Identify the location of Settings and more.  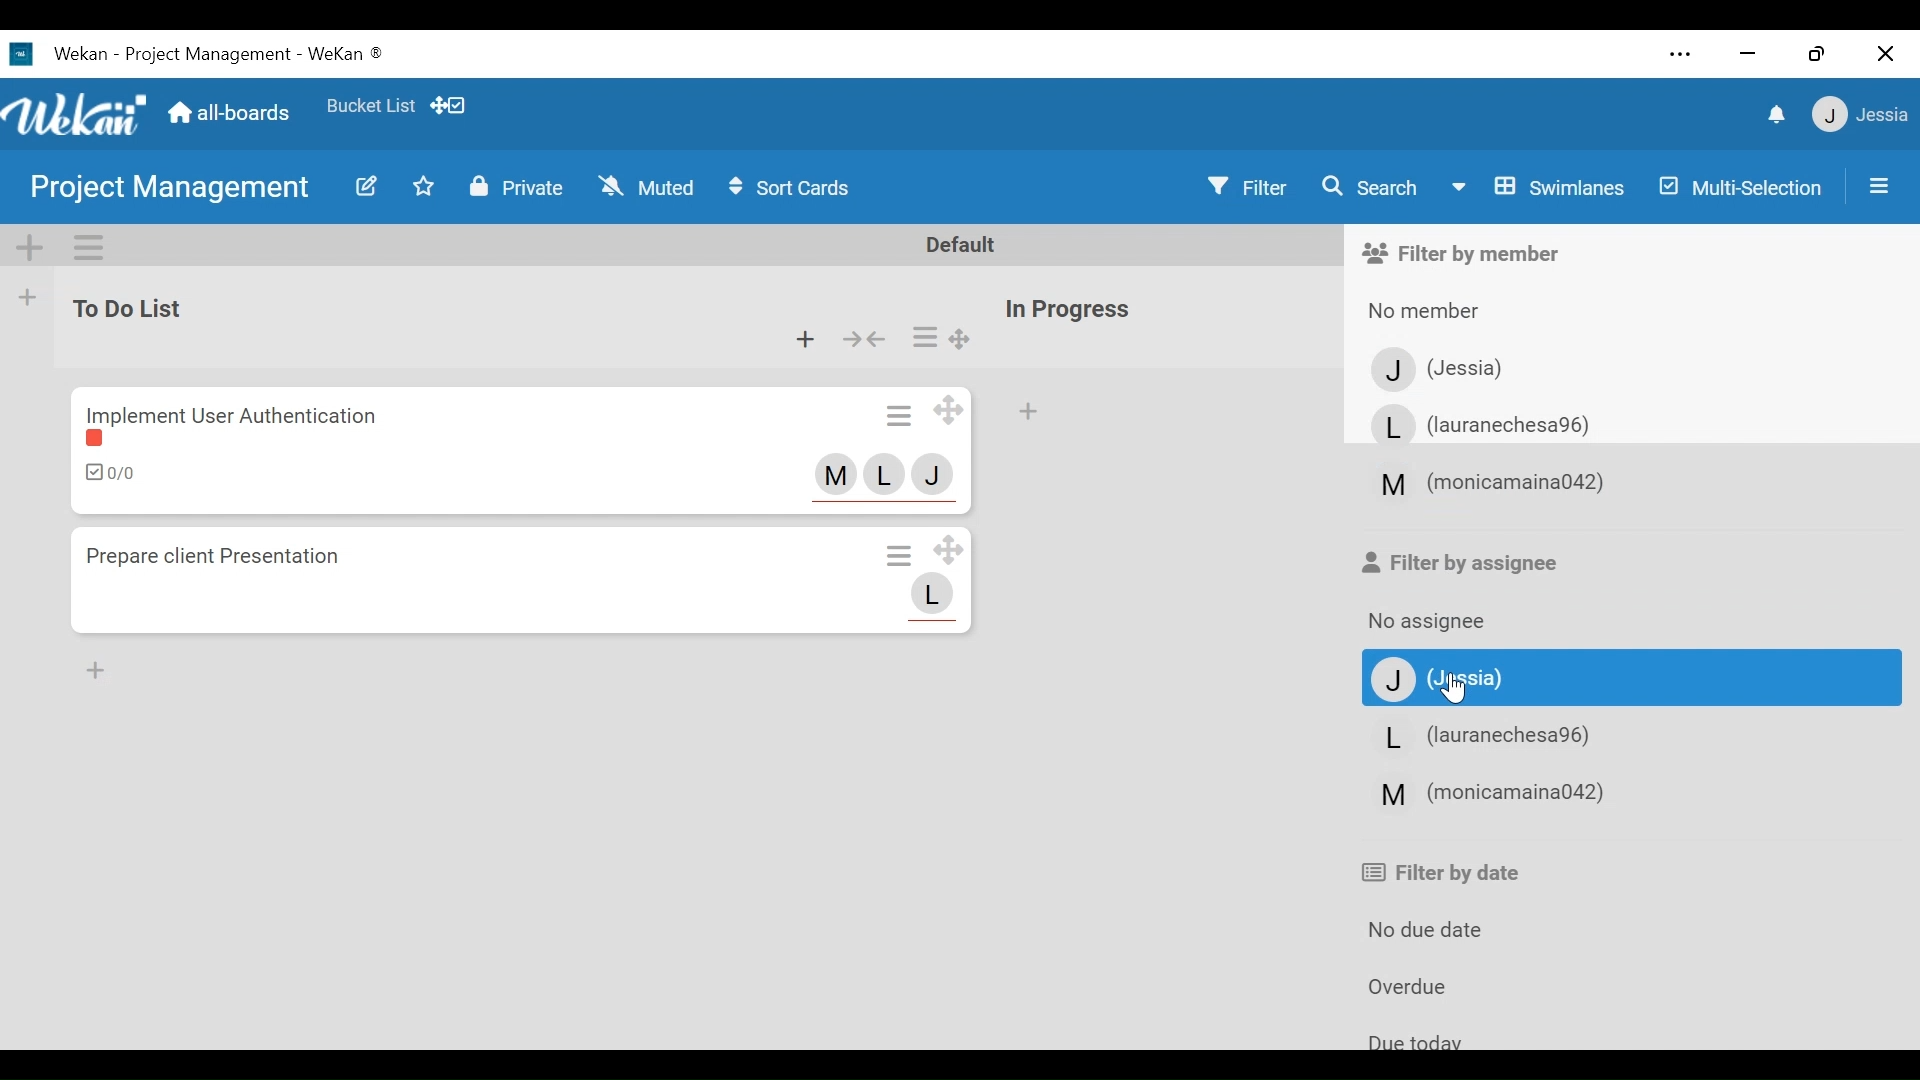
(1679, 56).